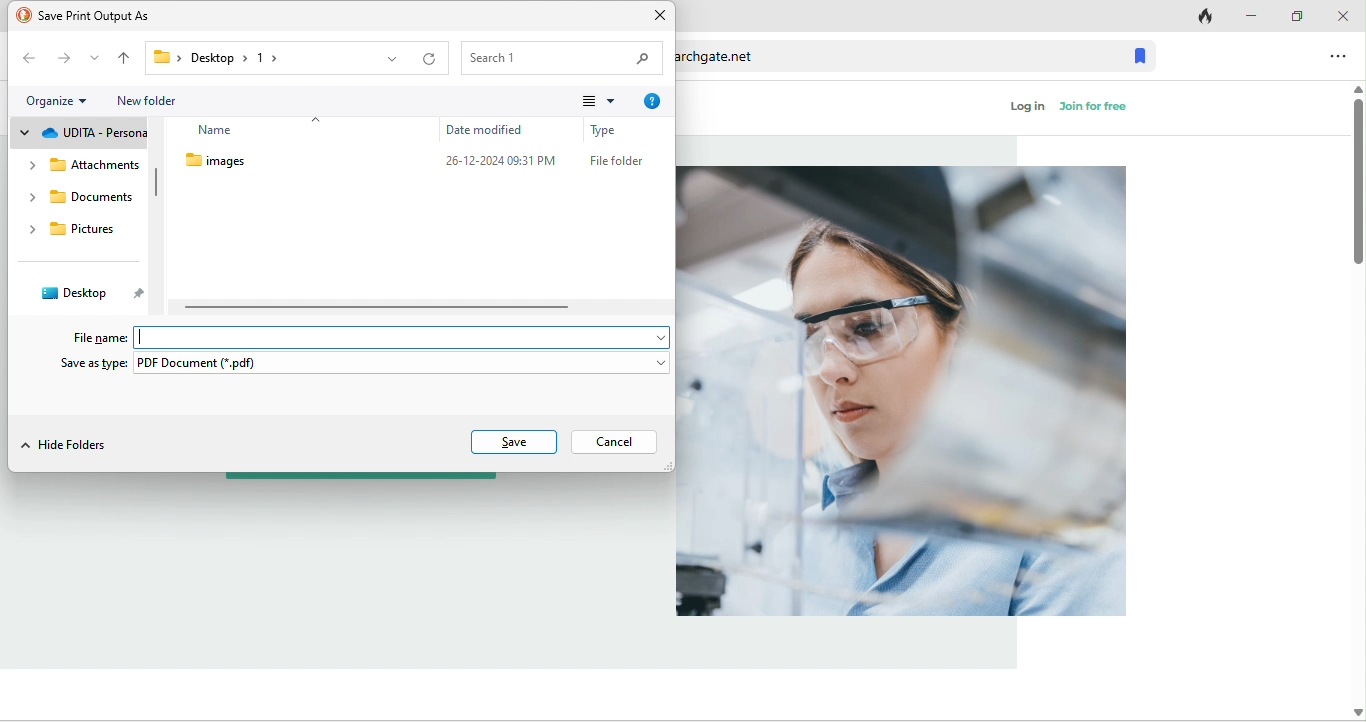 The width and height of the screenshot is (1366, 722). Describe the element at coordinates (82, 167) in the screenshot. I see `attachments` at that location.